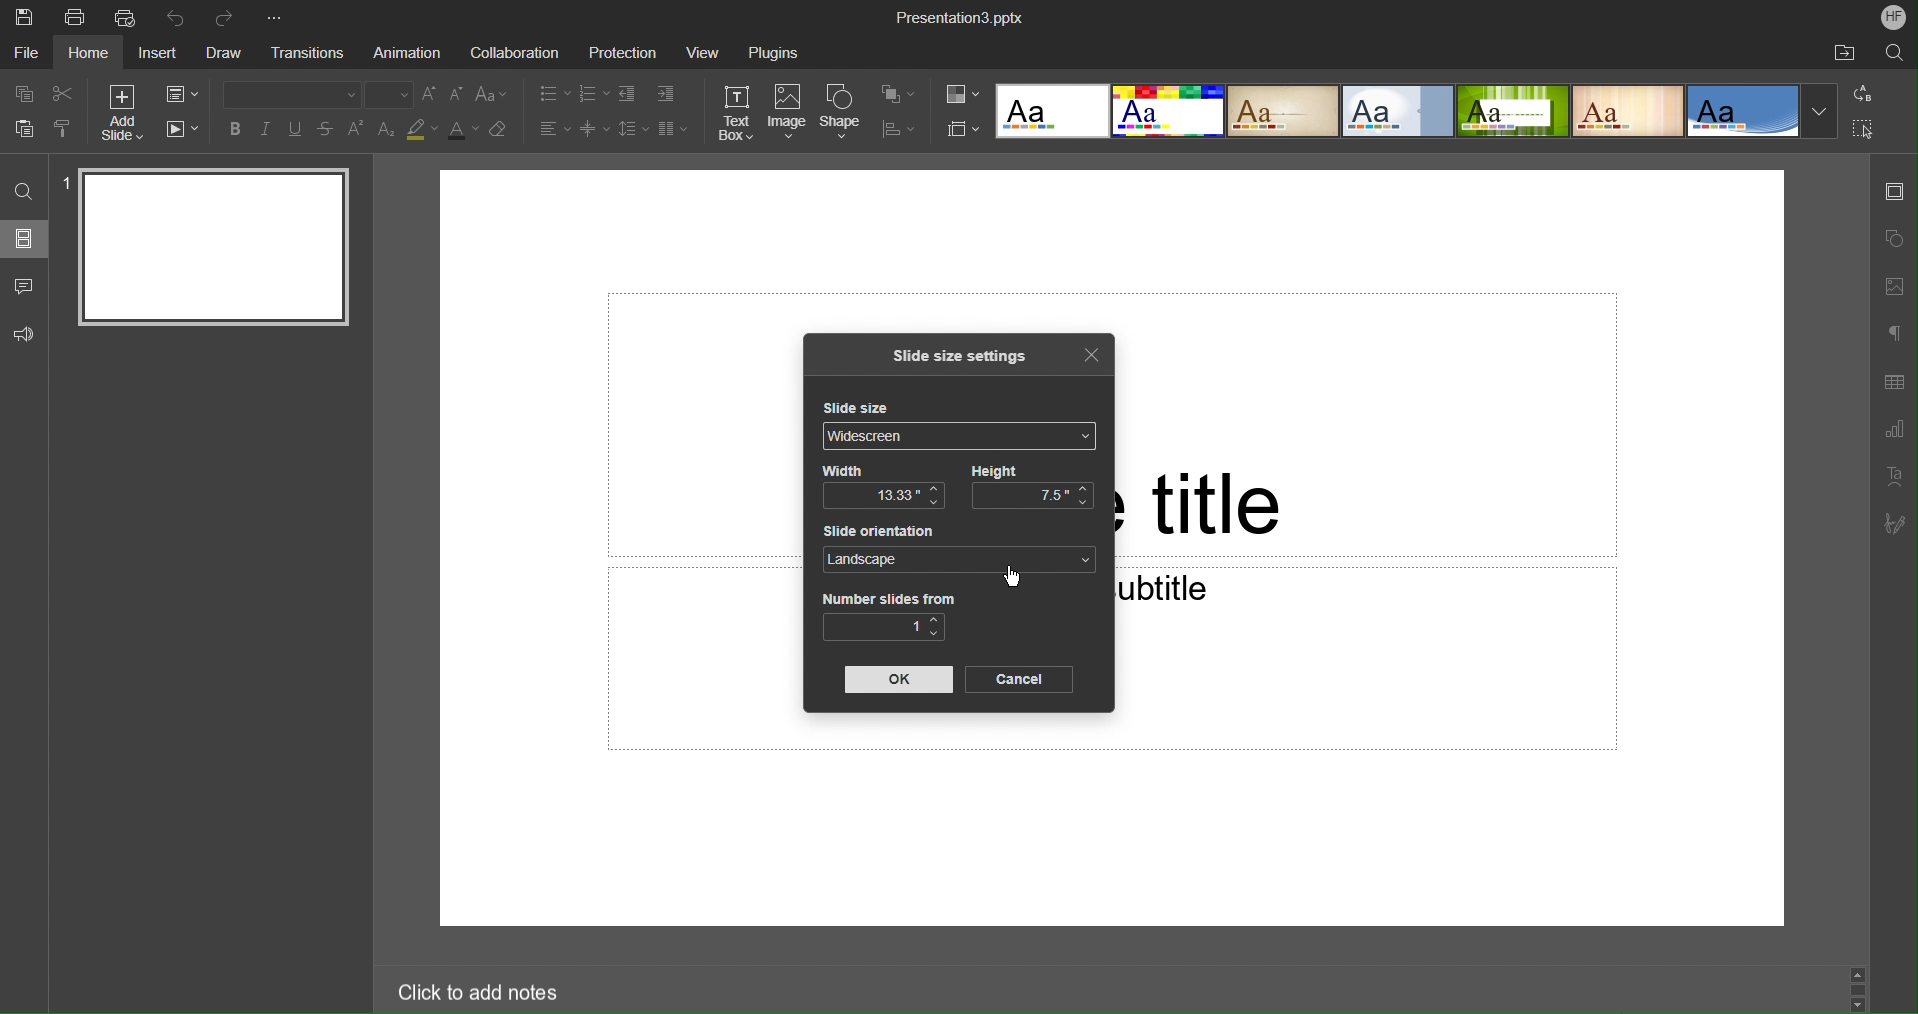 This screenshot has width=1918, height=1014. Describe the element at coordinates (962, 17) in the screenshot. I see `Presentation3.pptx` at that location.